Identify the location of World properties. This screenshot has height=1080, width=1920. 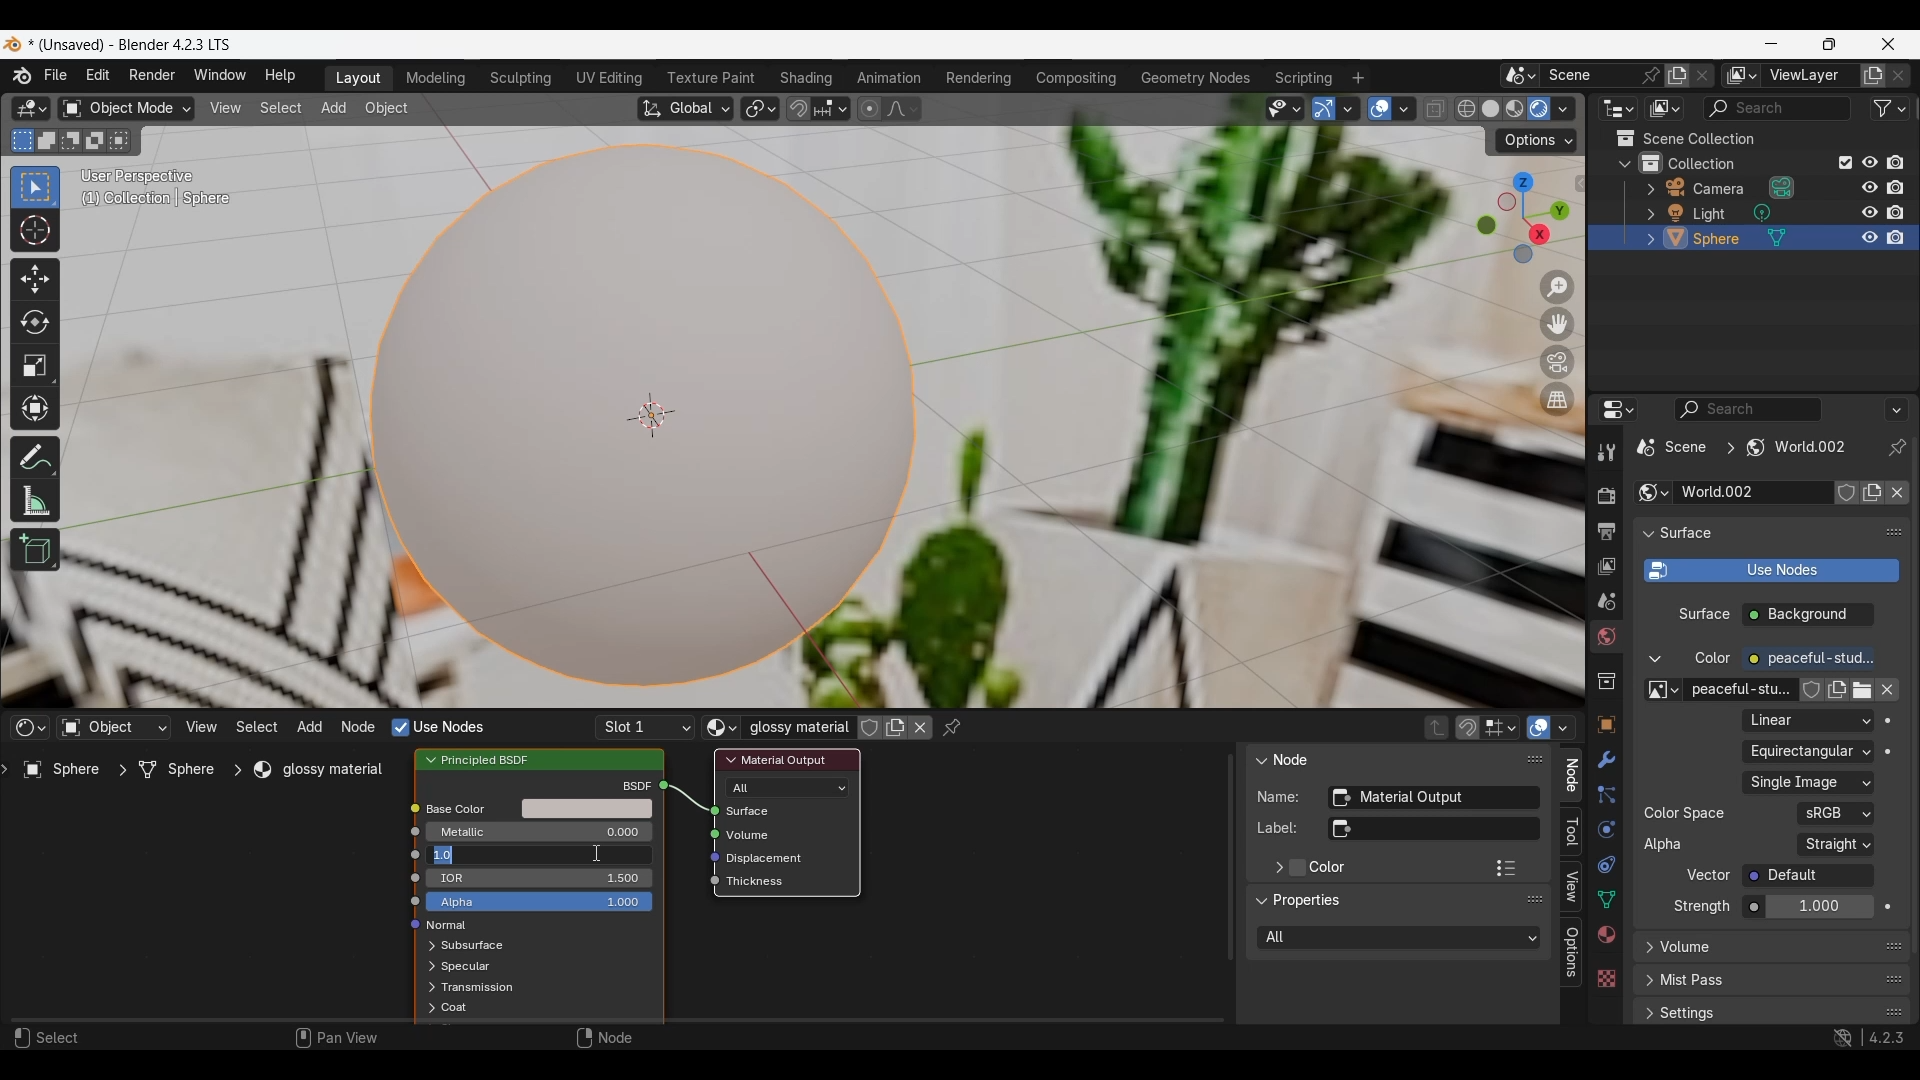
(1606, 637).